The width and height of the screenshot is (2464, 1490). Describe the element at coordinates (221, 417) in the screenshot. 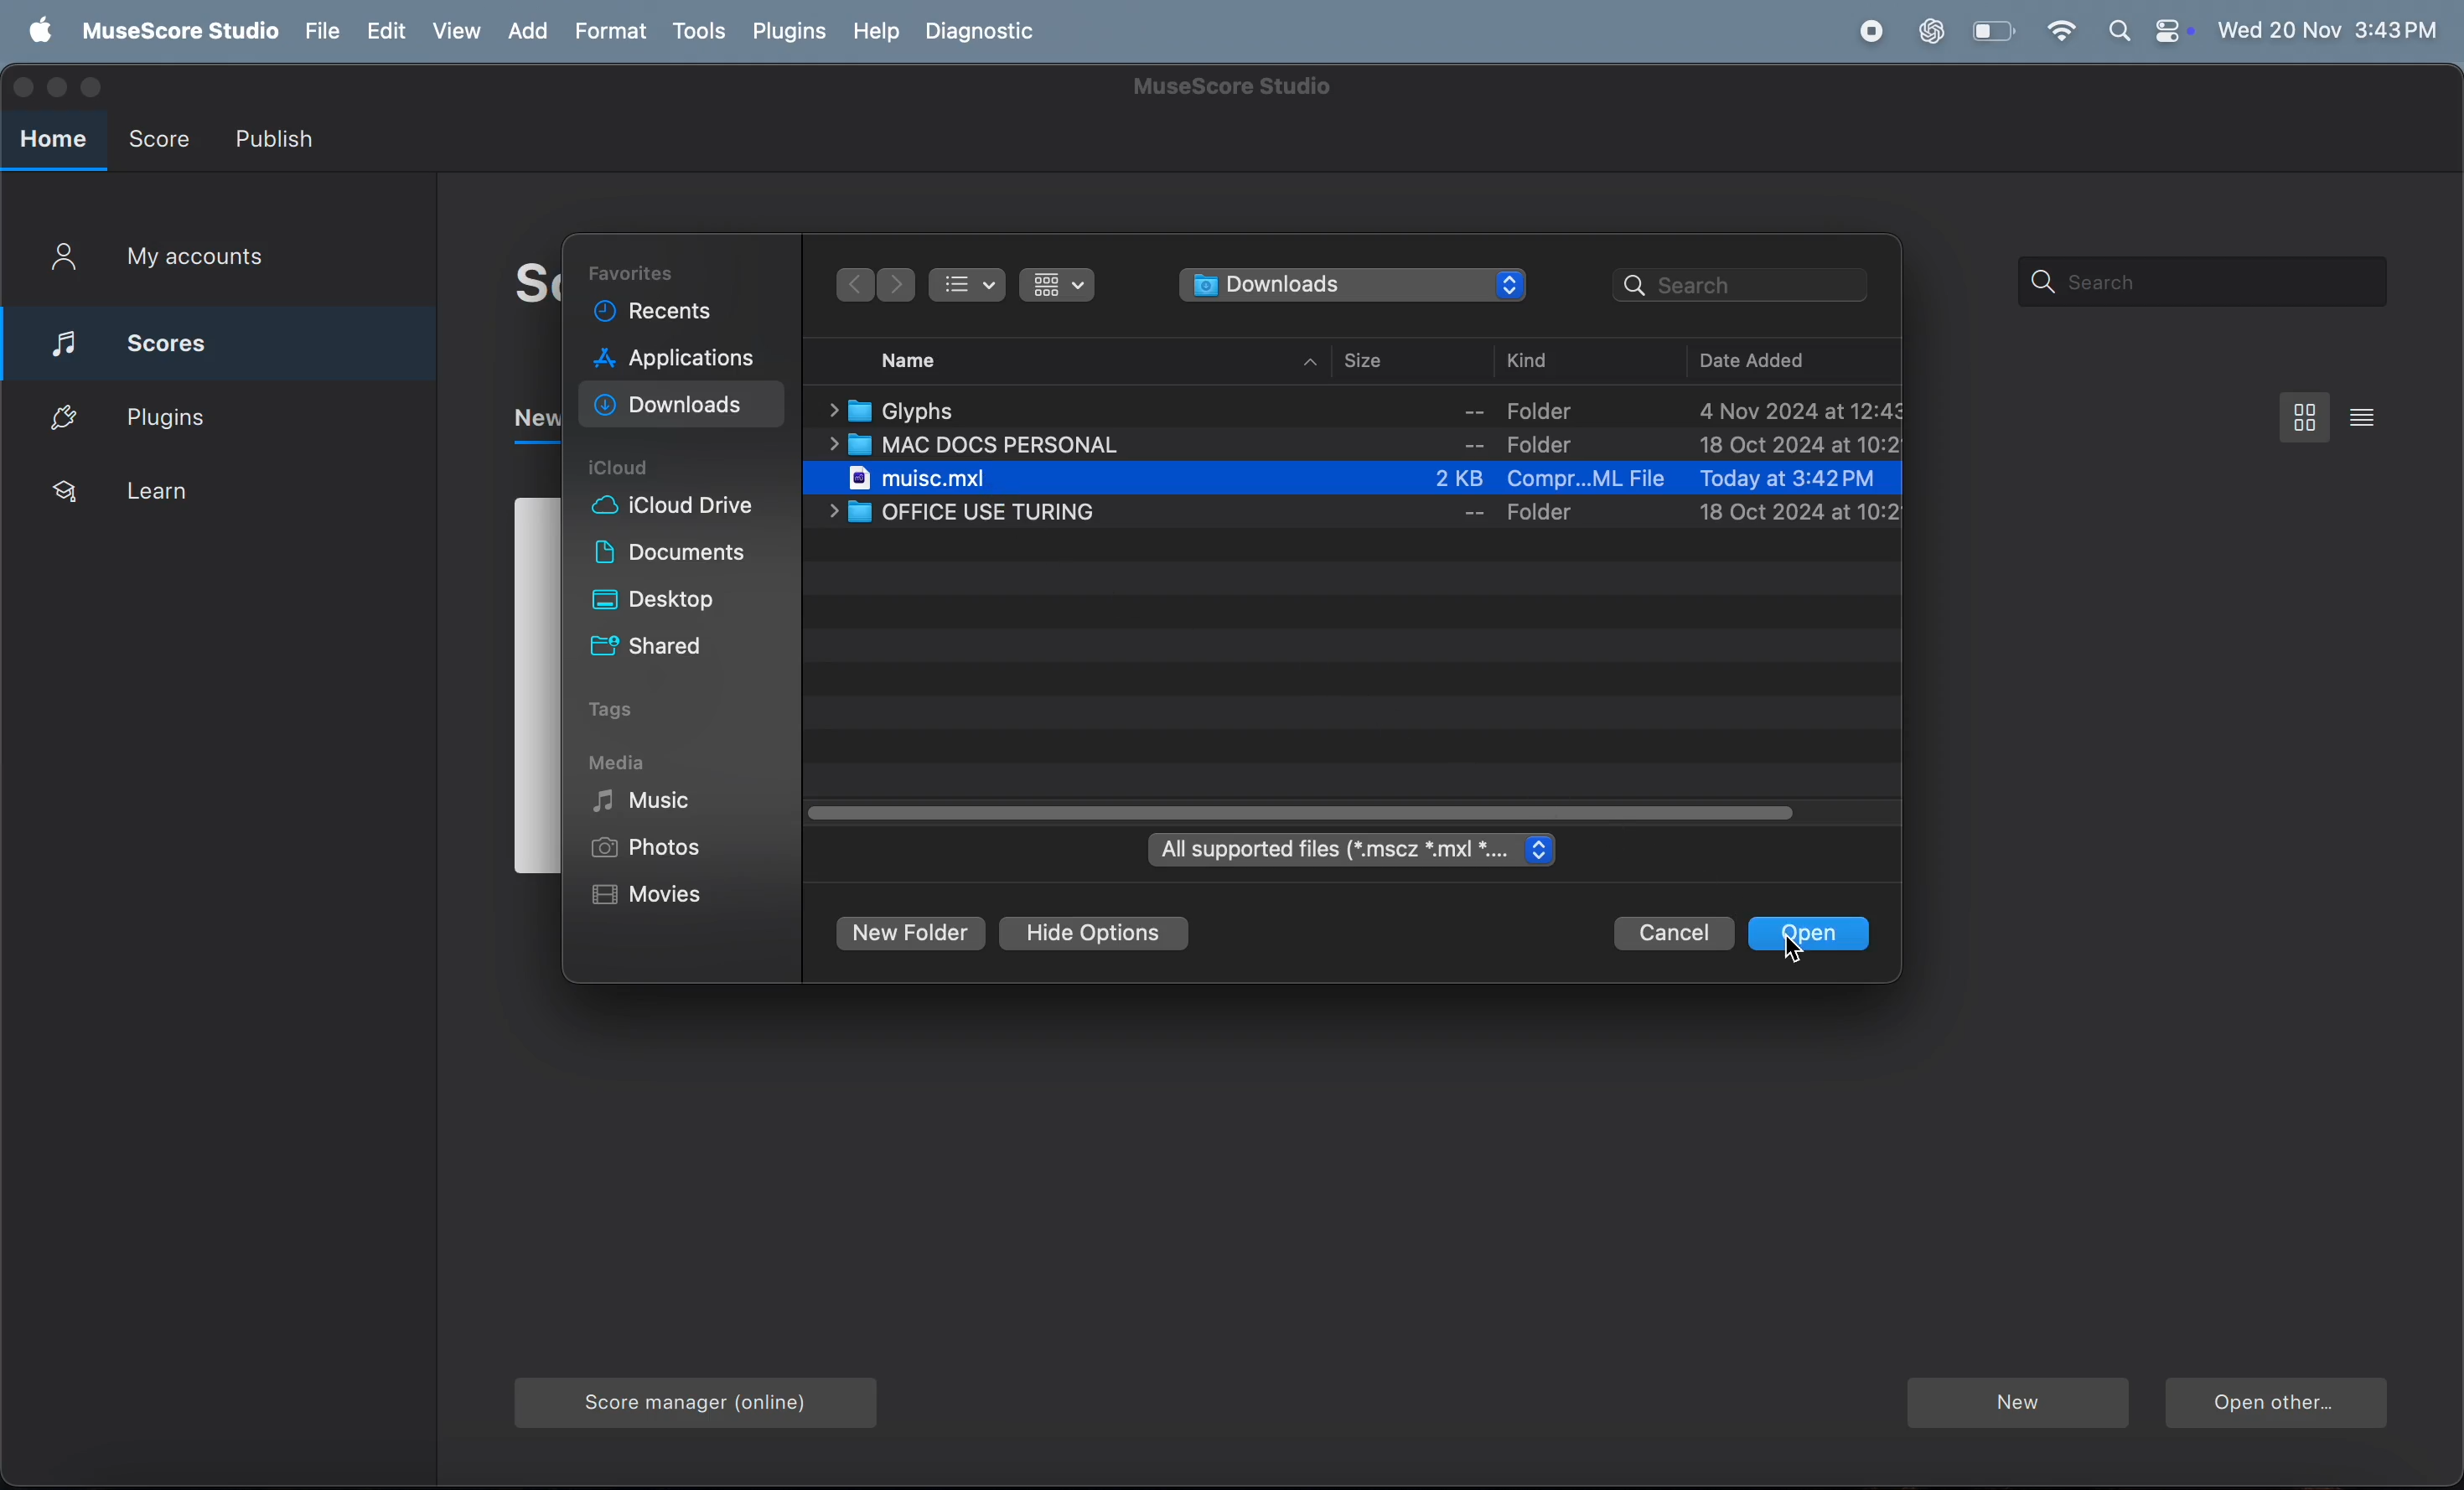

I see `plugins` at that location.